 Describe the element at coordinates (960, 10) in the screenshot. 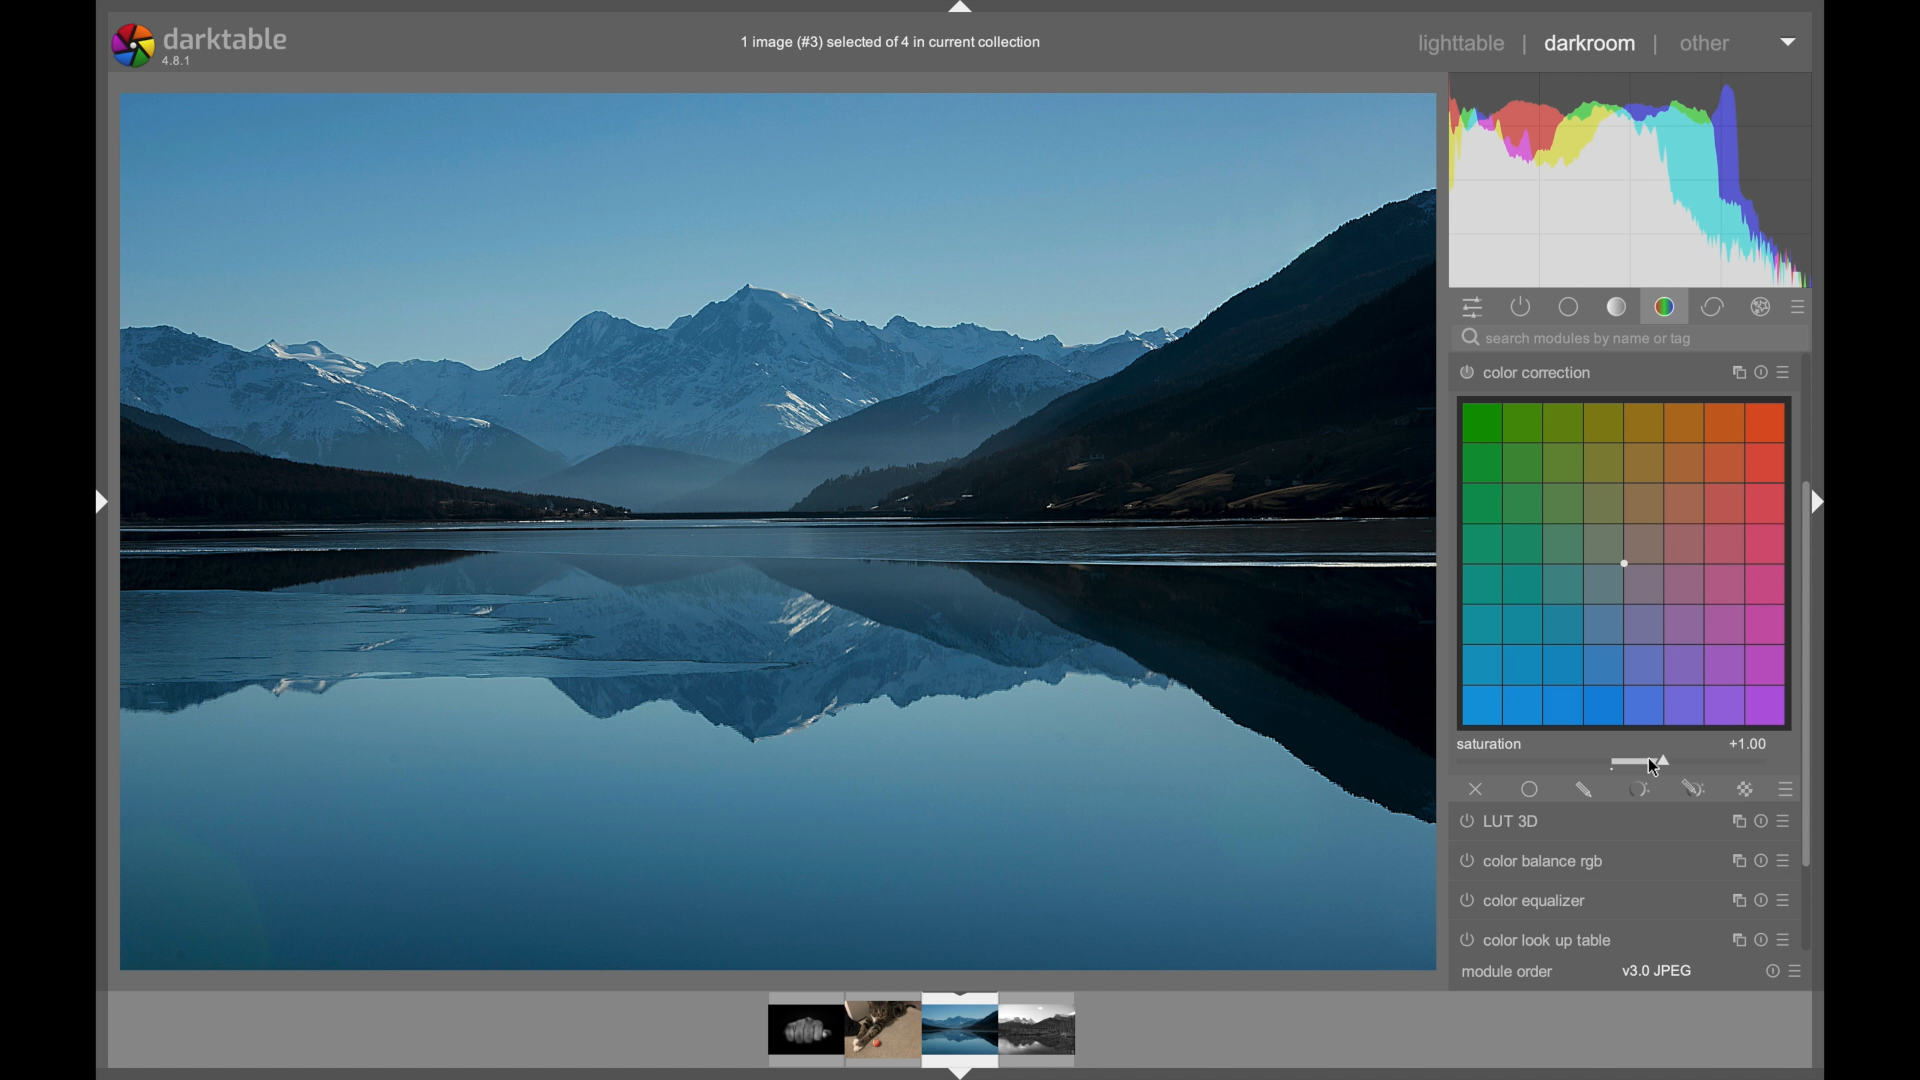

I see `drag handle` at that location.